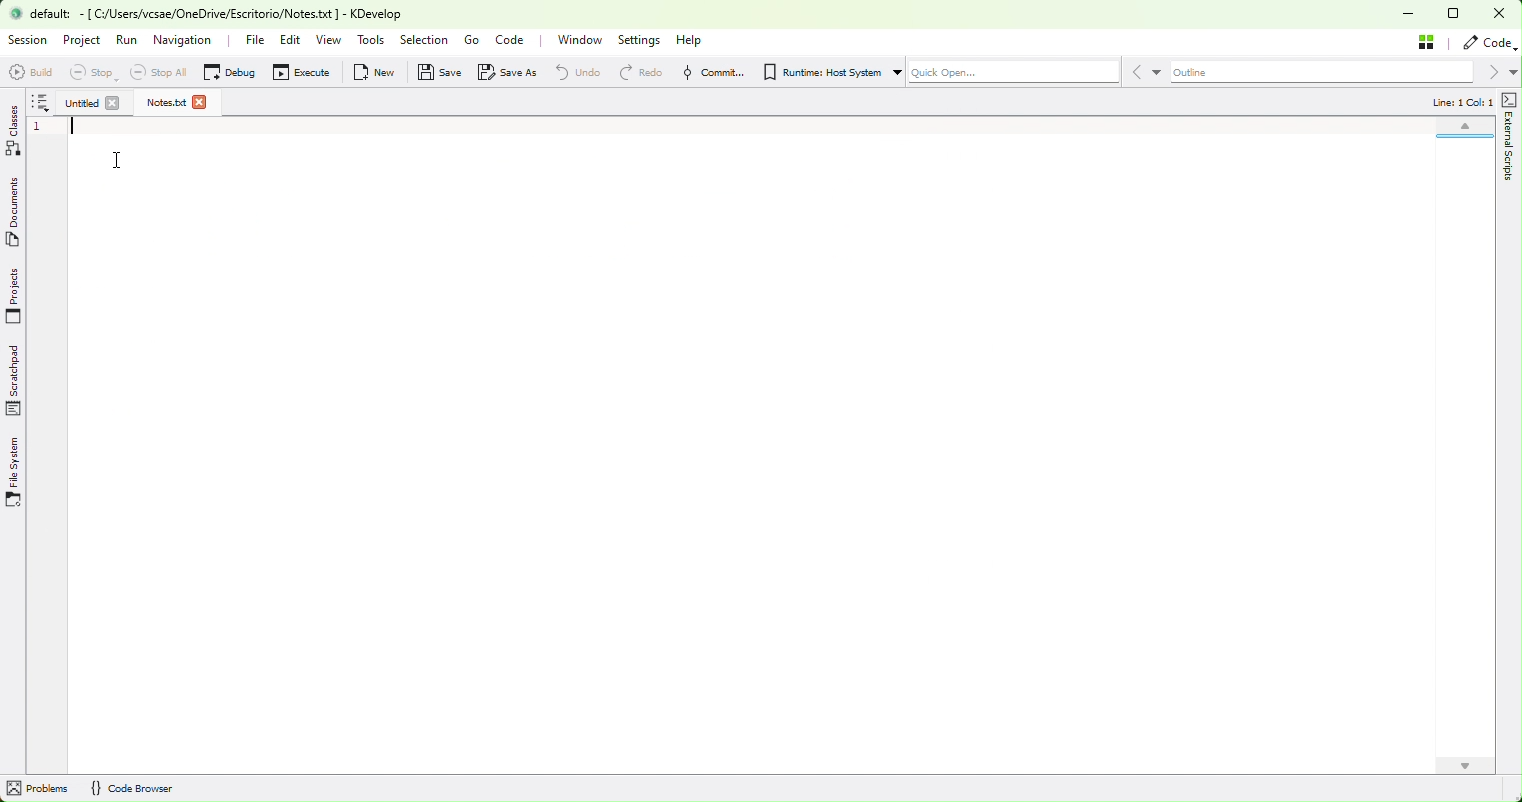 The image size is (1522, 802). What do you see at coordinates (1014, 73) in the screenshot?
I see `Quick Open` at bounding box center [1014, 73].